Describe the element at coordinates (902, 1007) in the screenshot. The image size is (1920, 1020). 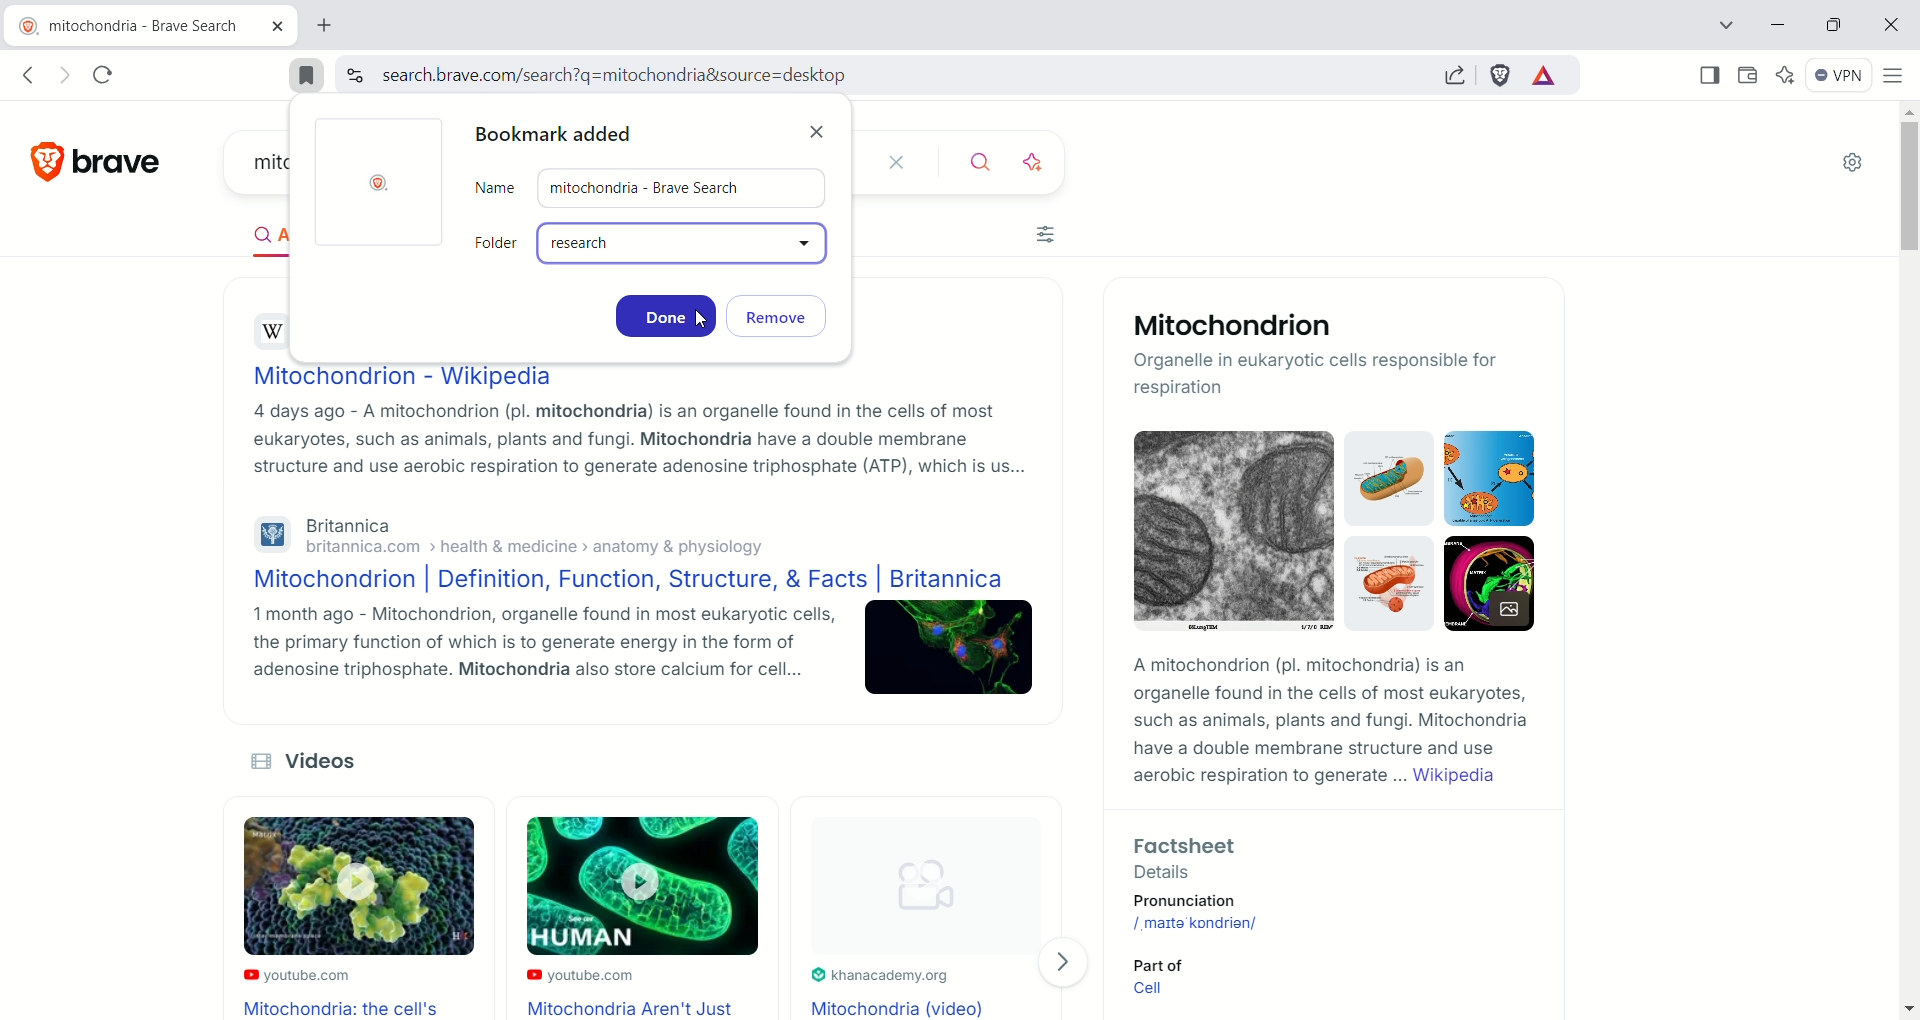
I see `Mitochondria (Video)` at that location.